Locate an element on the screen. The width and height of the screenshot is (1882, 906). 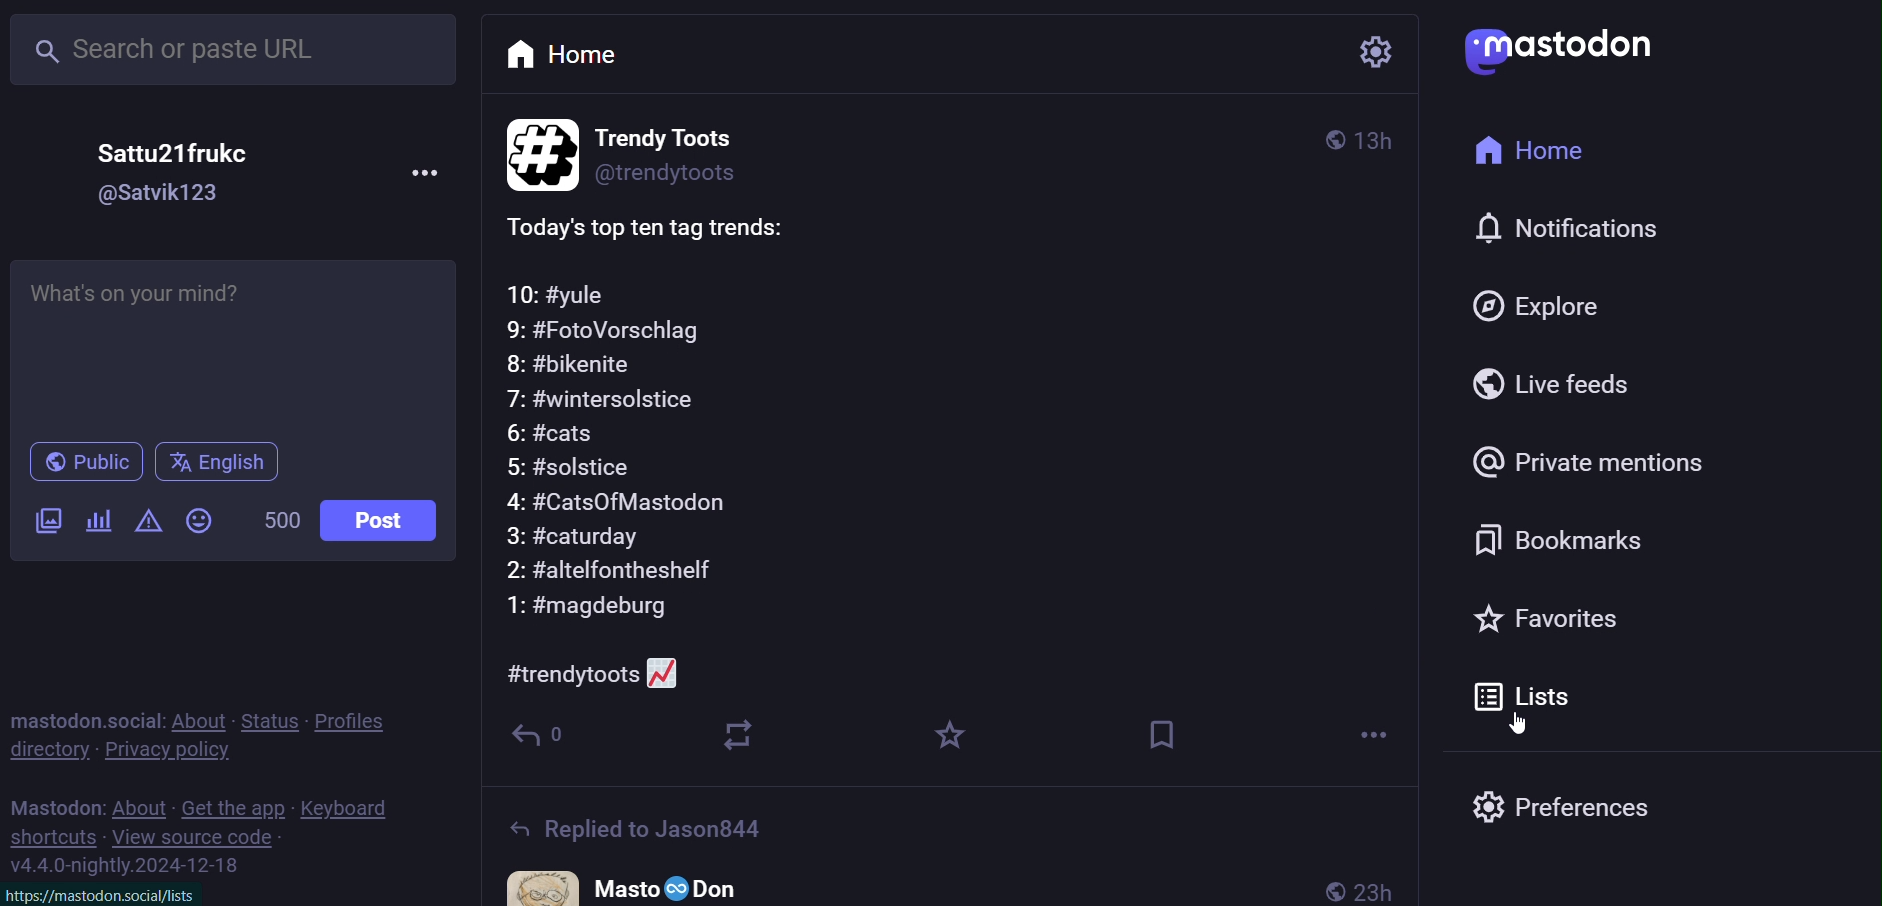
search or paste URL is located at coordinates (240, 45).